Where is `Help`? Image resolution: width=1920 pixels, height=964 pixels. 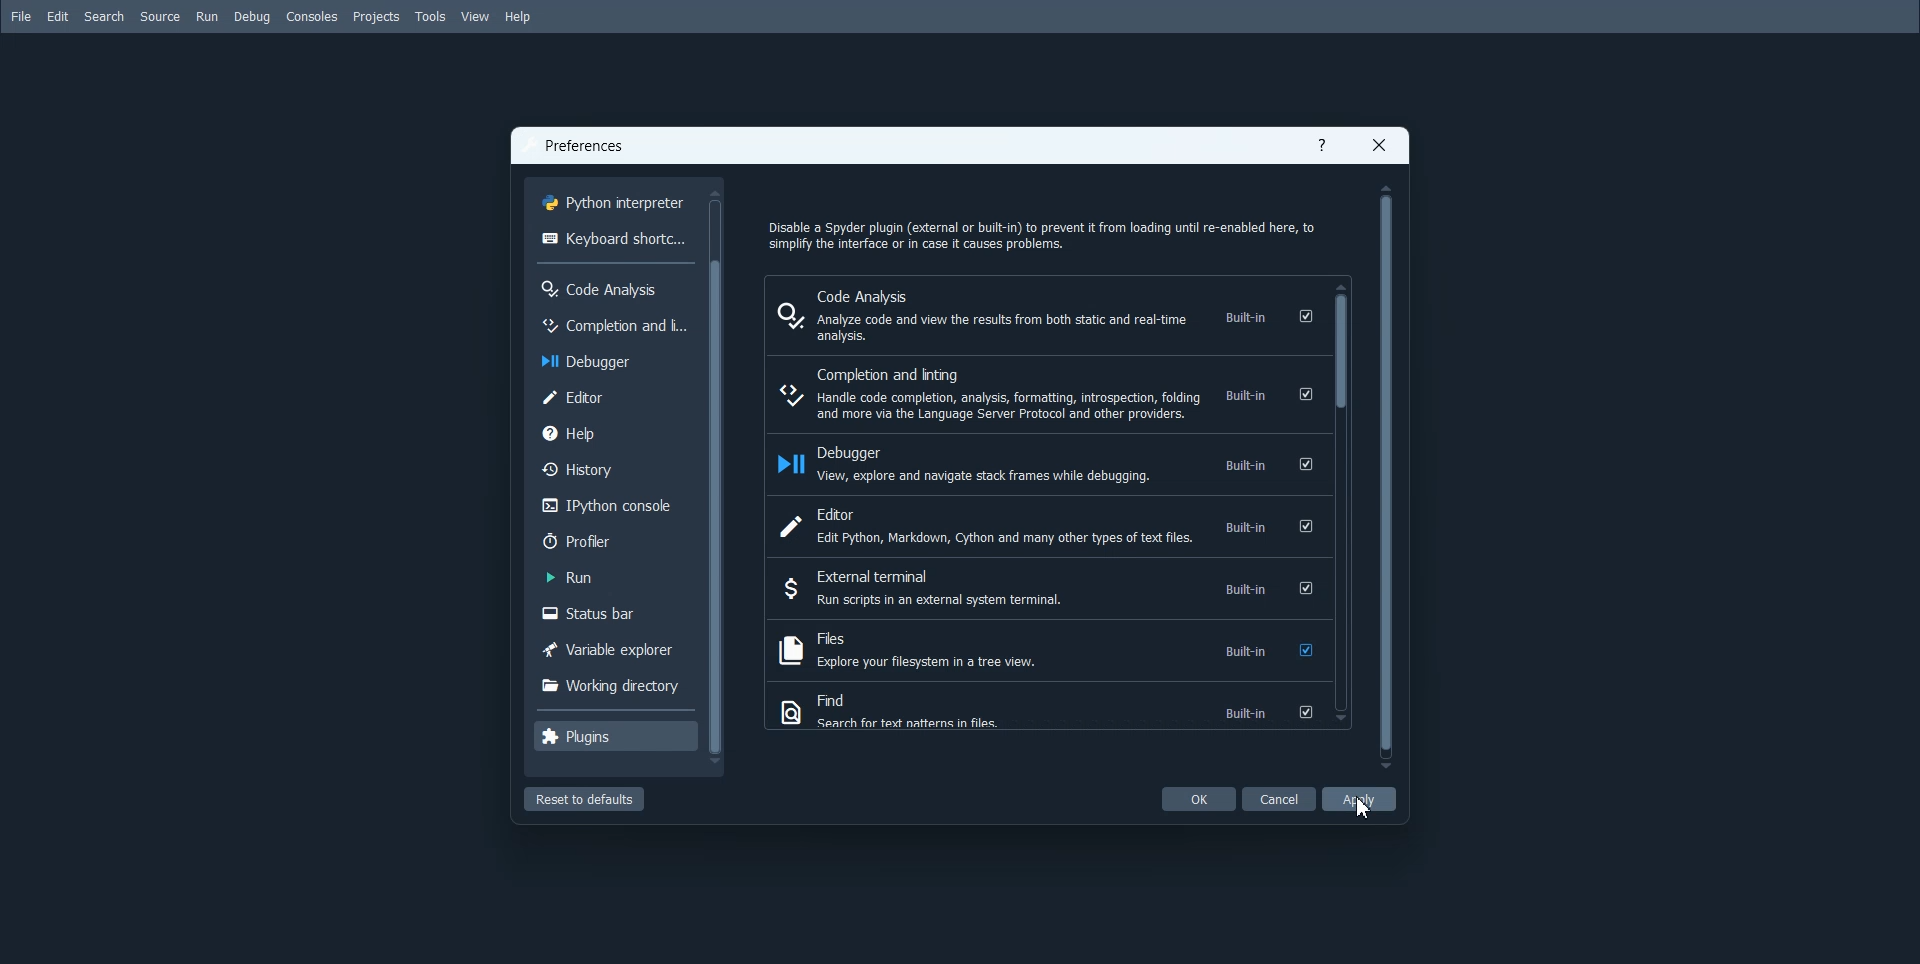
Help is located at coordinates (1323, 147).